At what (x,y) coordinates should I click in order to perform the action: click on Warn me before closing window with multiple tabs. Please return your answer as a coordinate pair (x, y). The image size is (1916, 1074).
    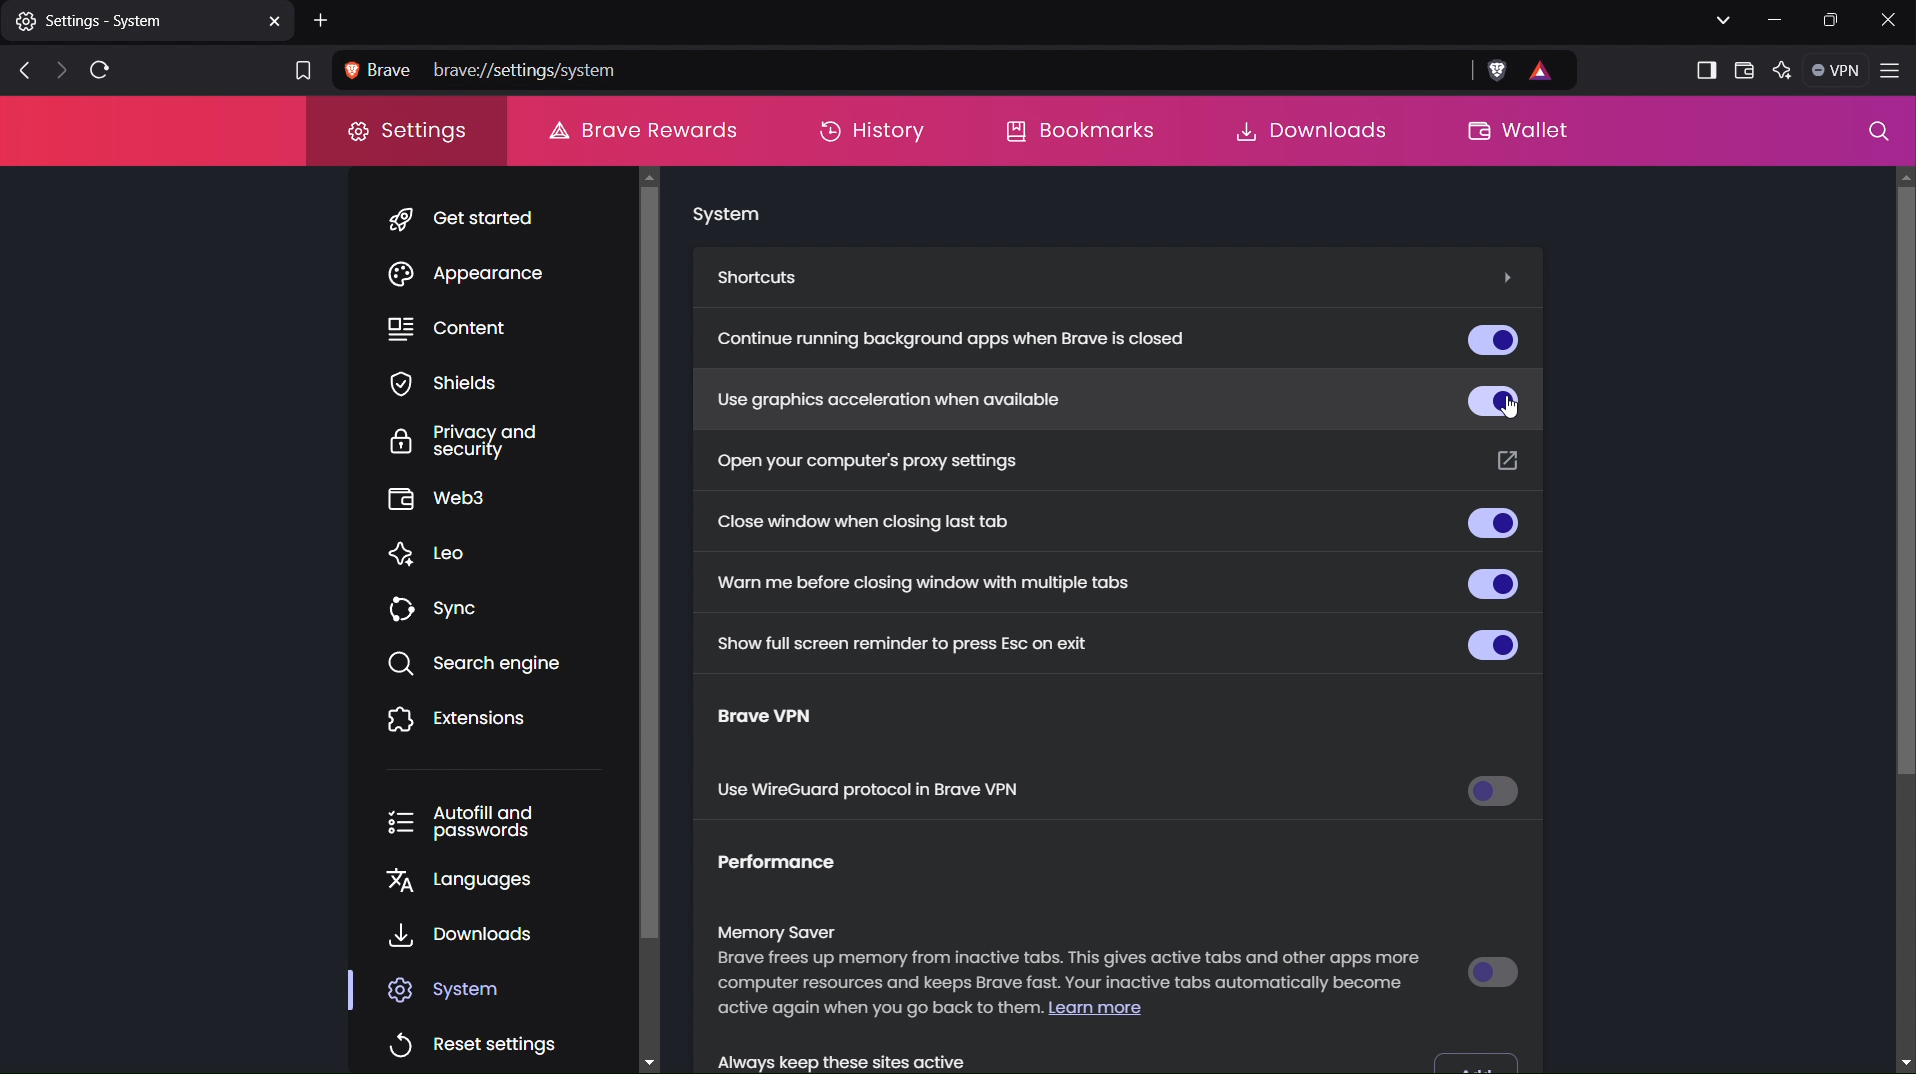
    Looking at the image, I should click on (926, 581).